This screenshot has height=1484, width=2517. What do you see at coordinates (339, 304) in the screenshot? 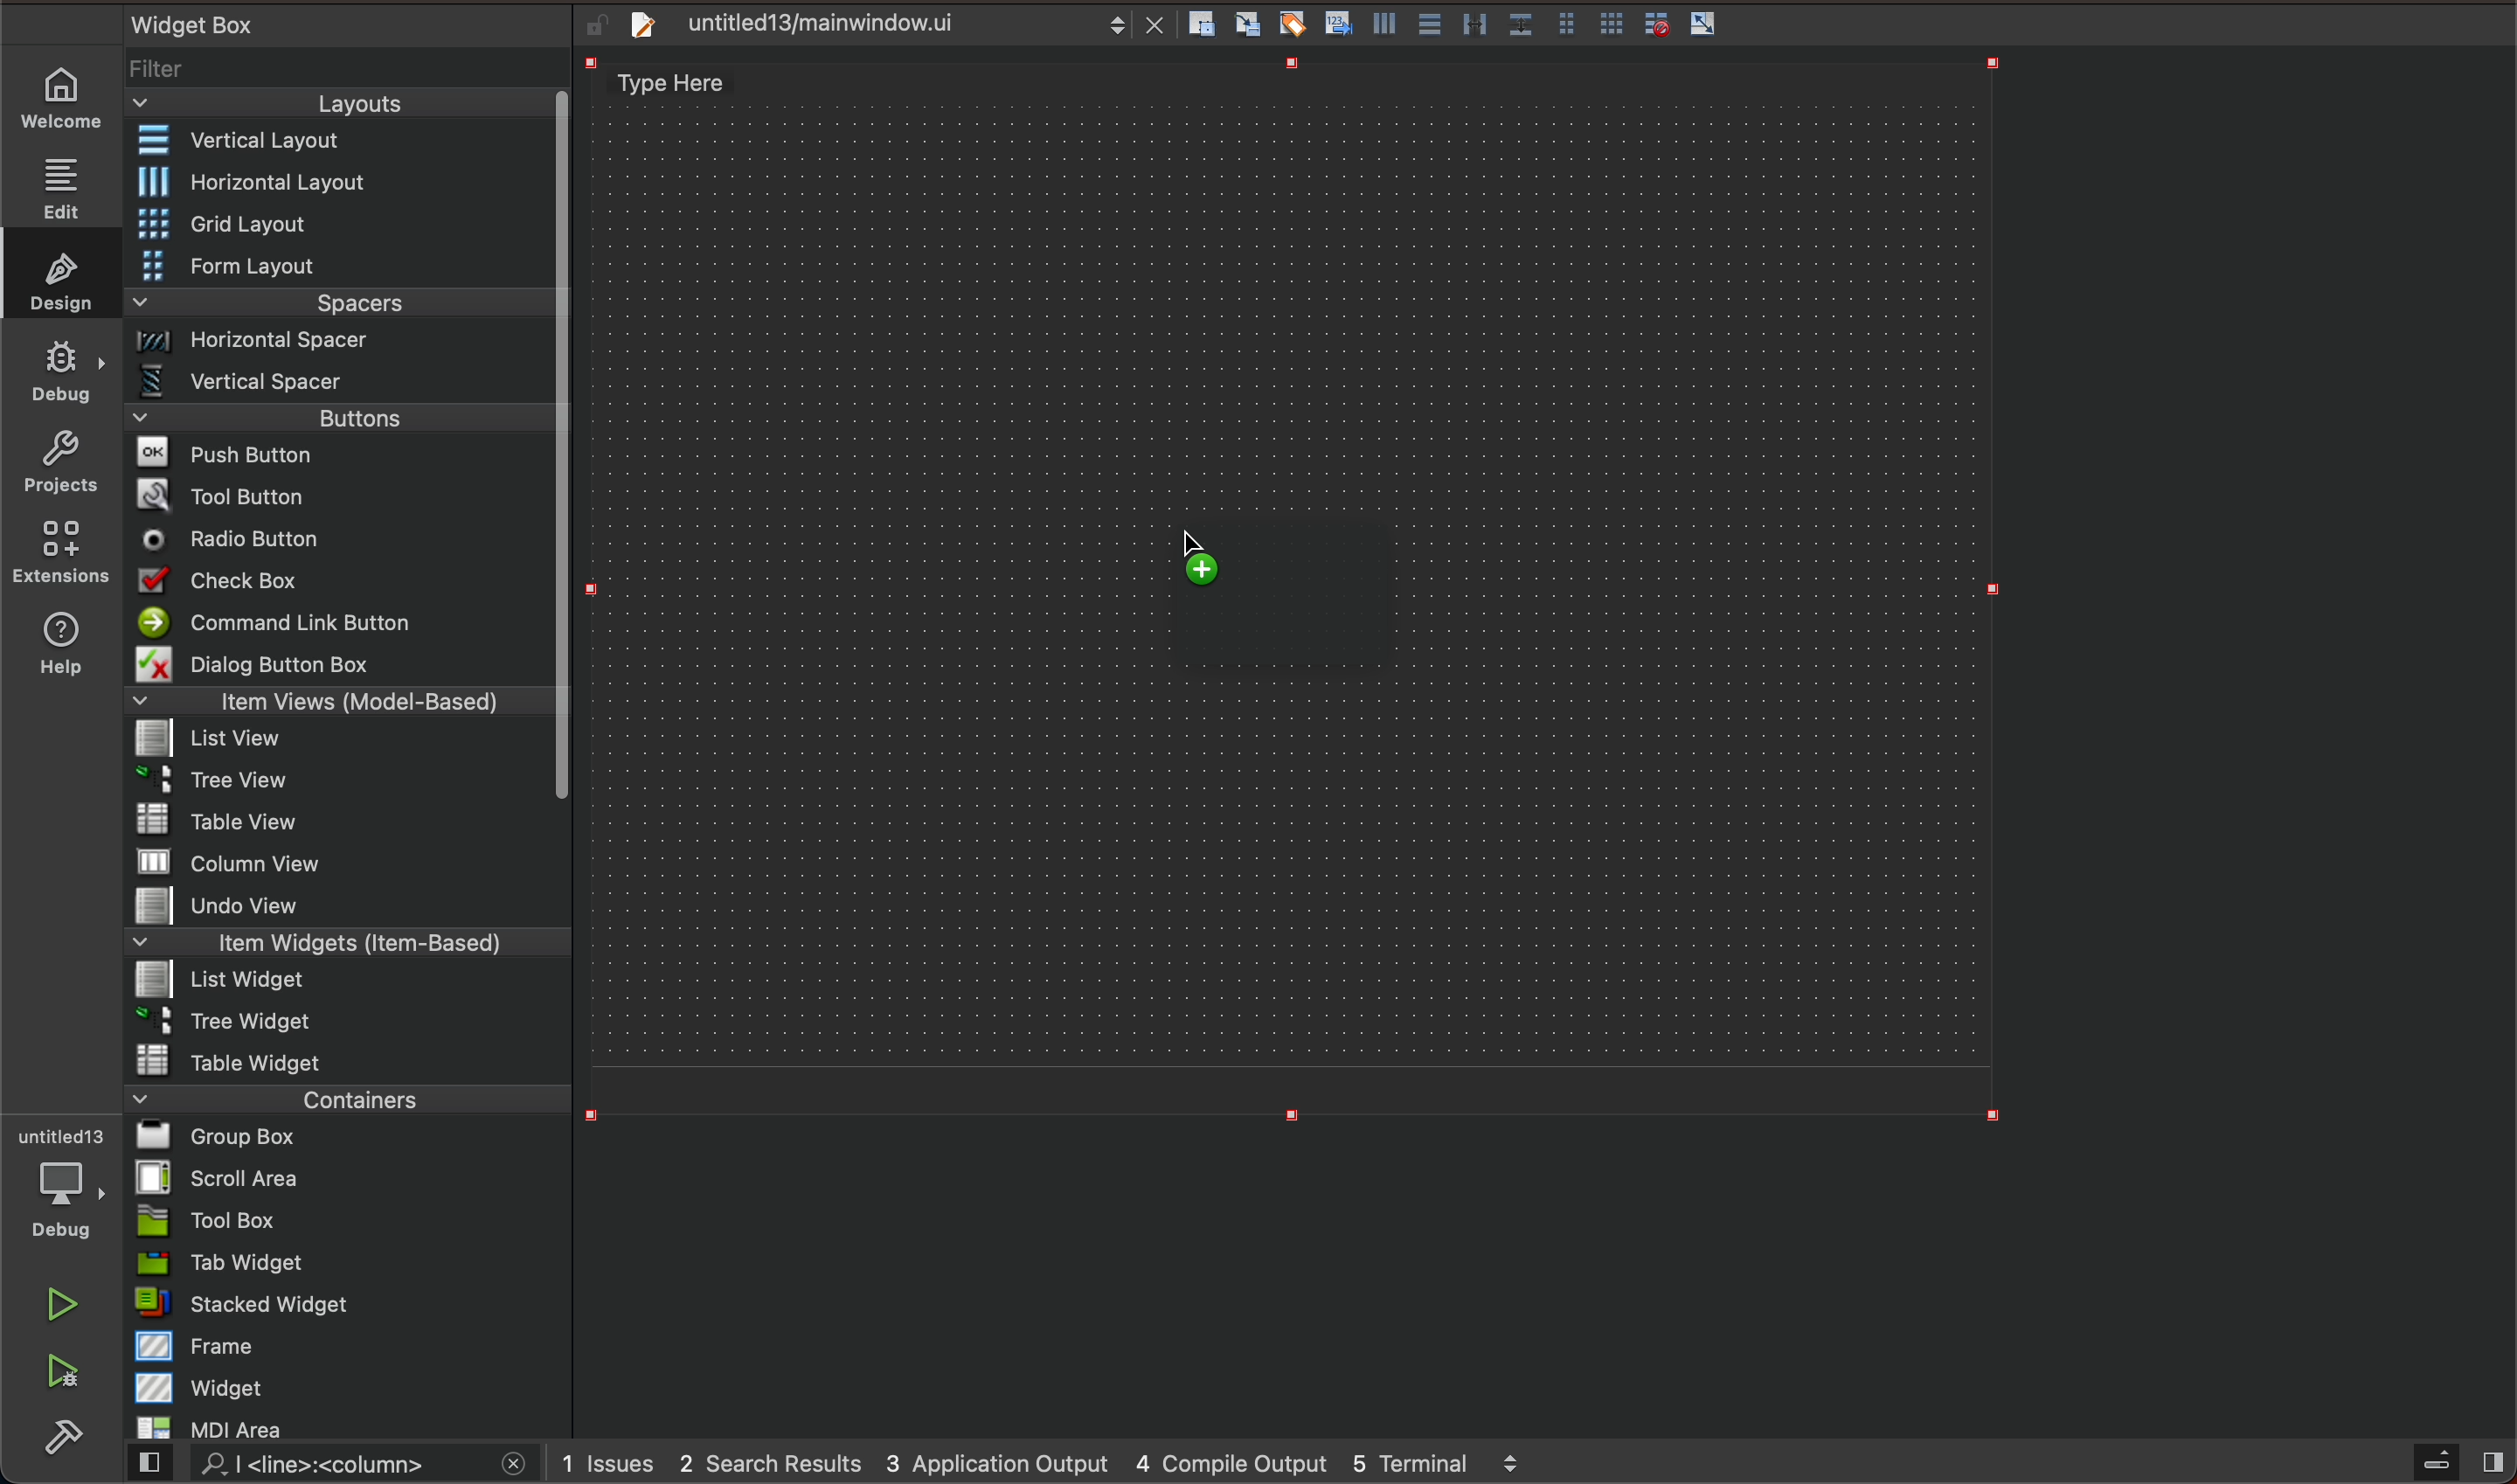
I see `spacers` at bounding box center [339, 304].